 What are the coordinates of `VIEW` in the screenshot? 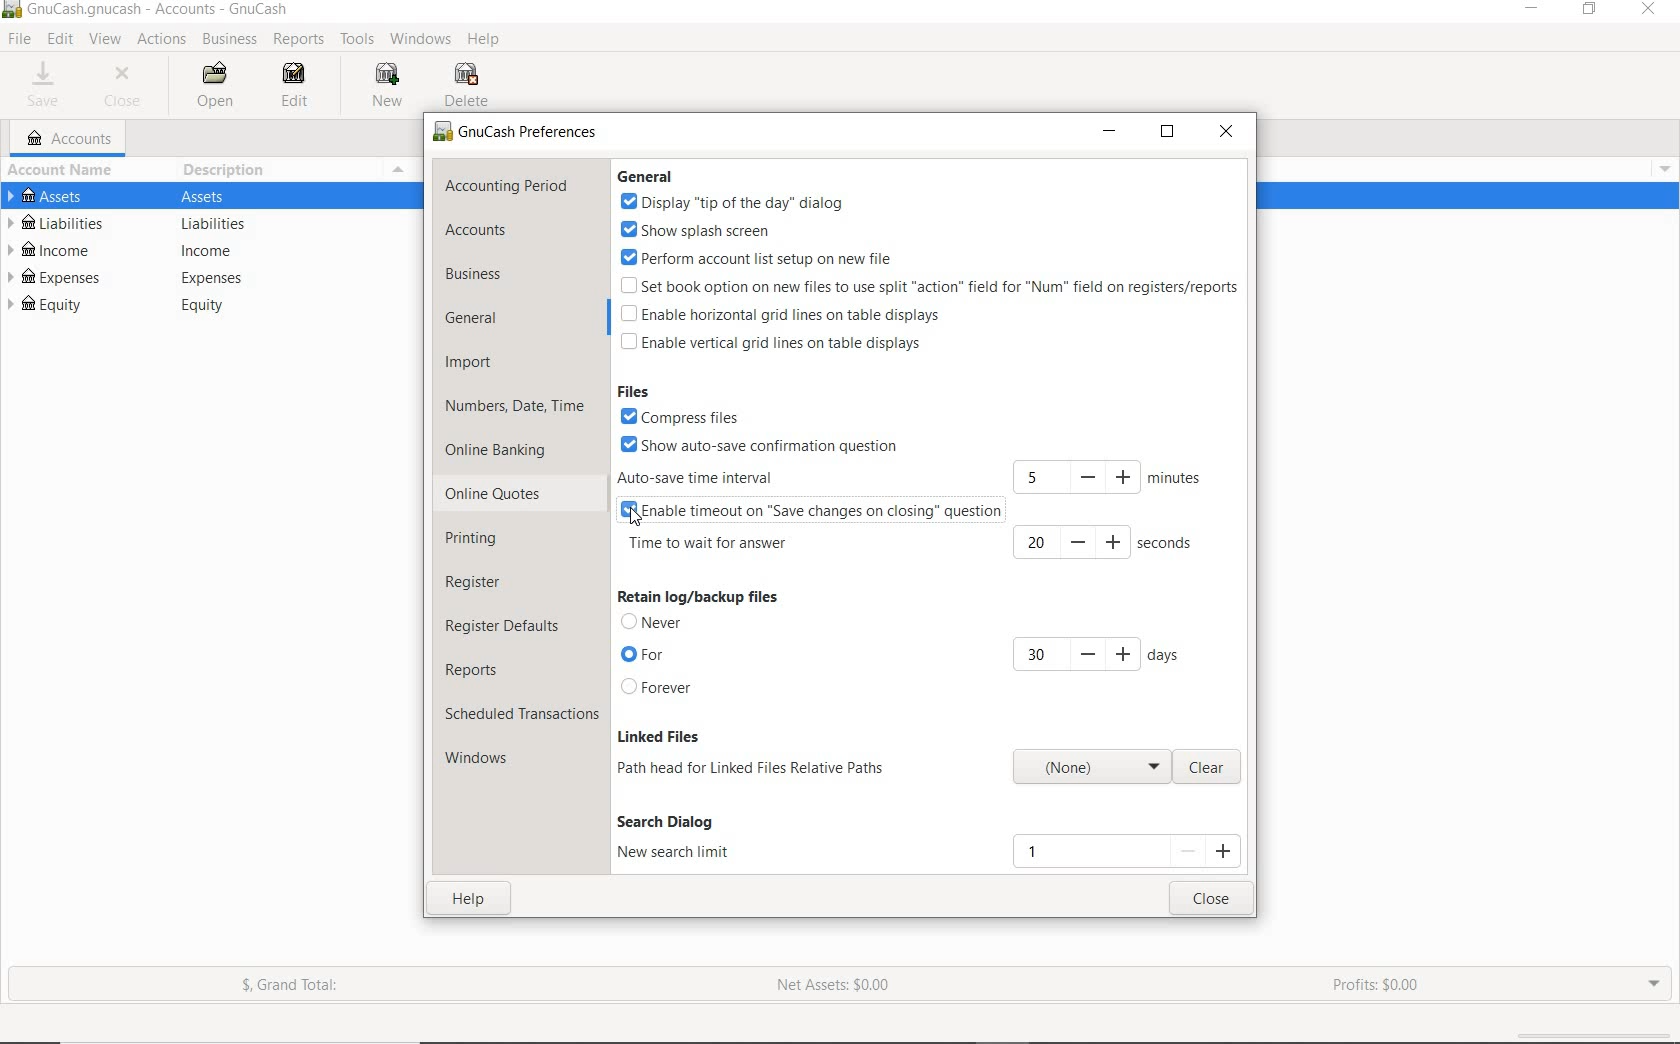 It's located at (106, 40).